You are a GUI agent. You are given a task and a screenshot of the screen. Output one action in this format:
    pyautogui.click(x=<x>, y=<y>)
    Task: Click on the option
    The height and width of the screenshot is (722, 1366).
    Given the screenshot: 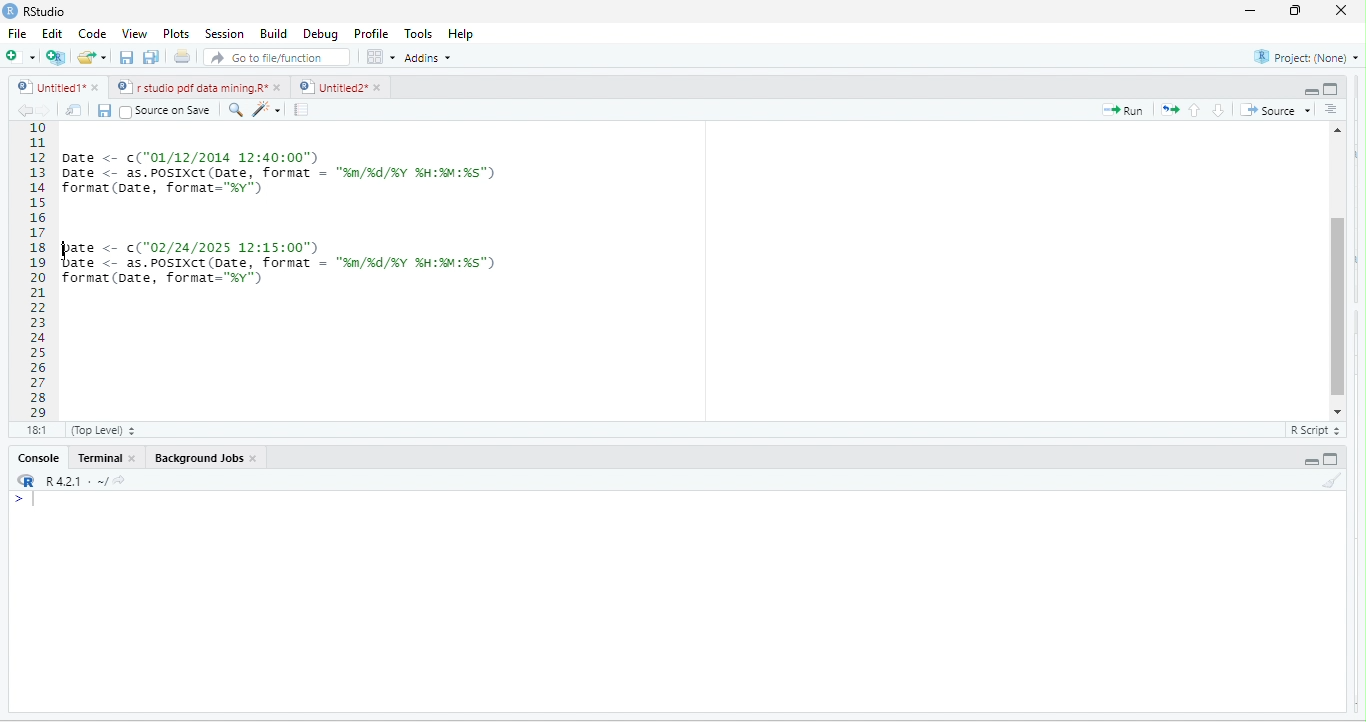 What is the action you would take?
    pyautogui.click(x=379, y=56)
    